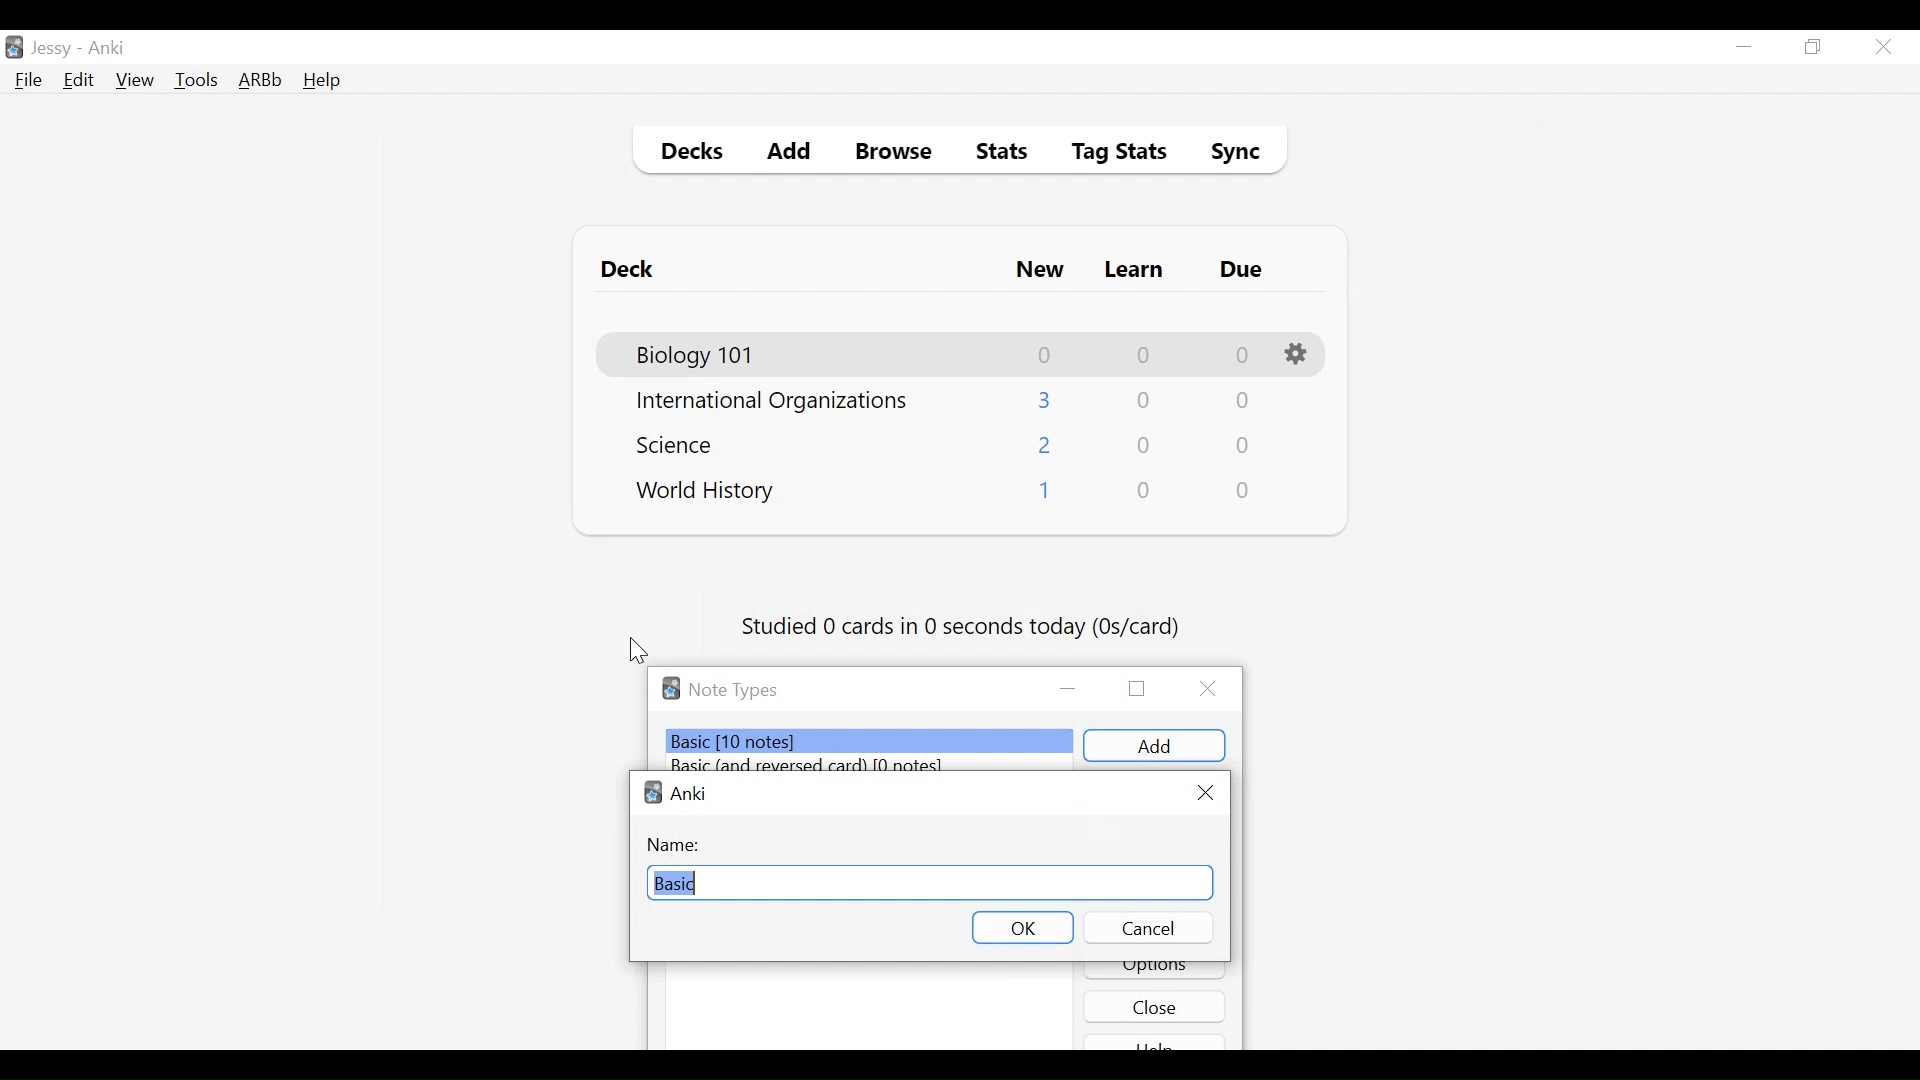 The image size is (1920, 1080). What do you see at coordinates (690, 793) in the screenshot?
I see `Software name` at bounding box center [690, 793].